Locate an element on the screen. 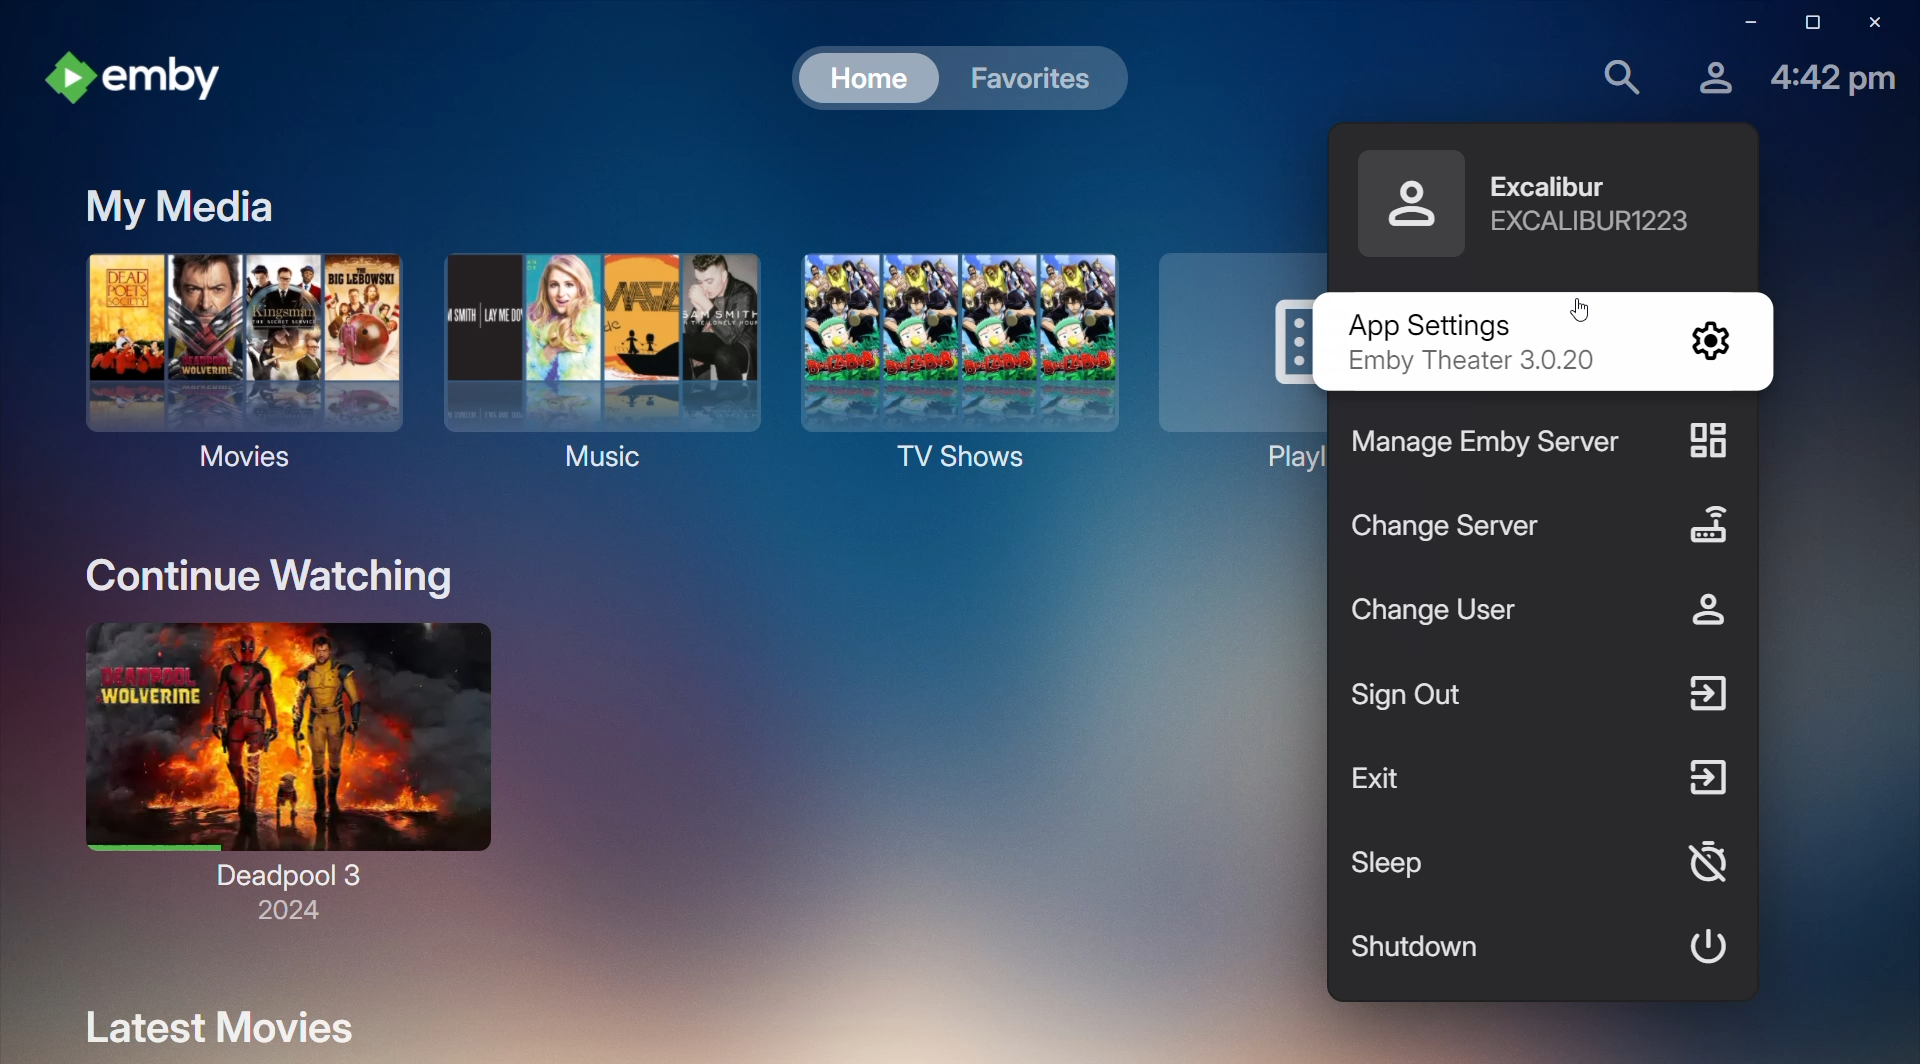  Excalibur EXCALIBUR1223 is located at coordinates (1600, 205).